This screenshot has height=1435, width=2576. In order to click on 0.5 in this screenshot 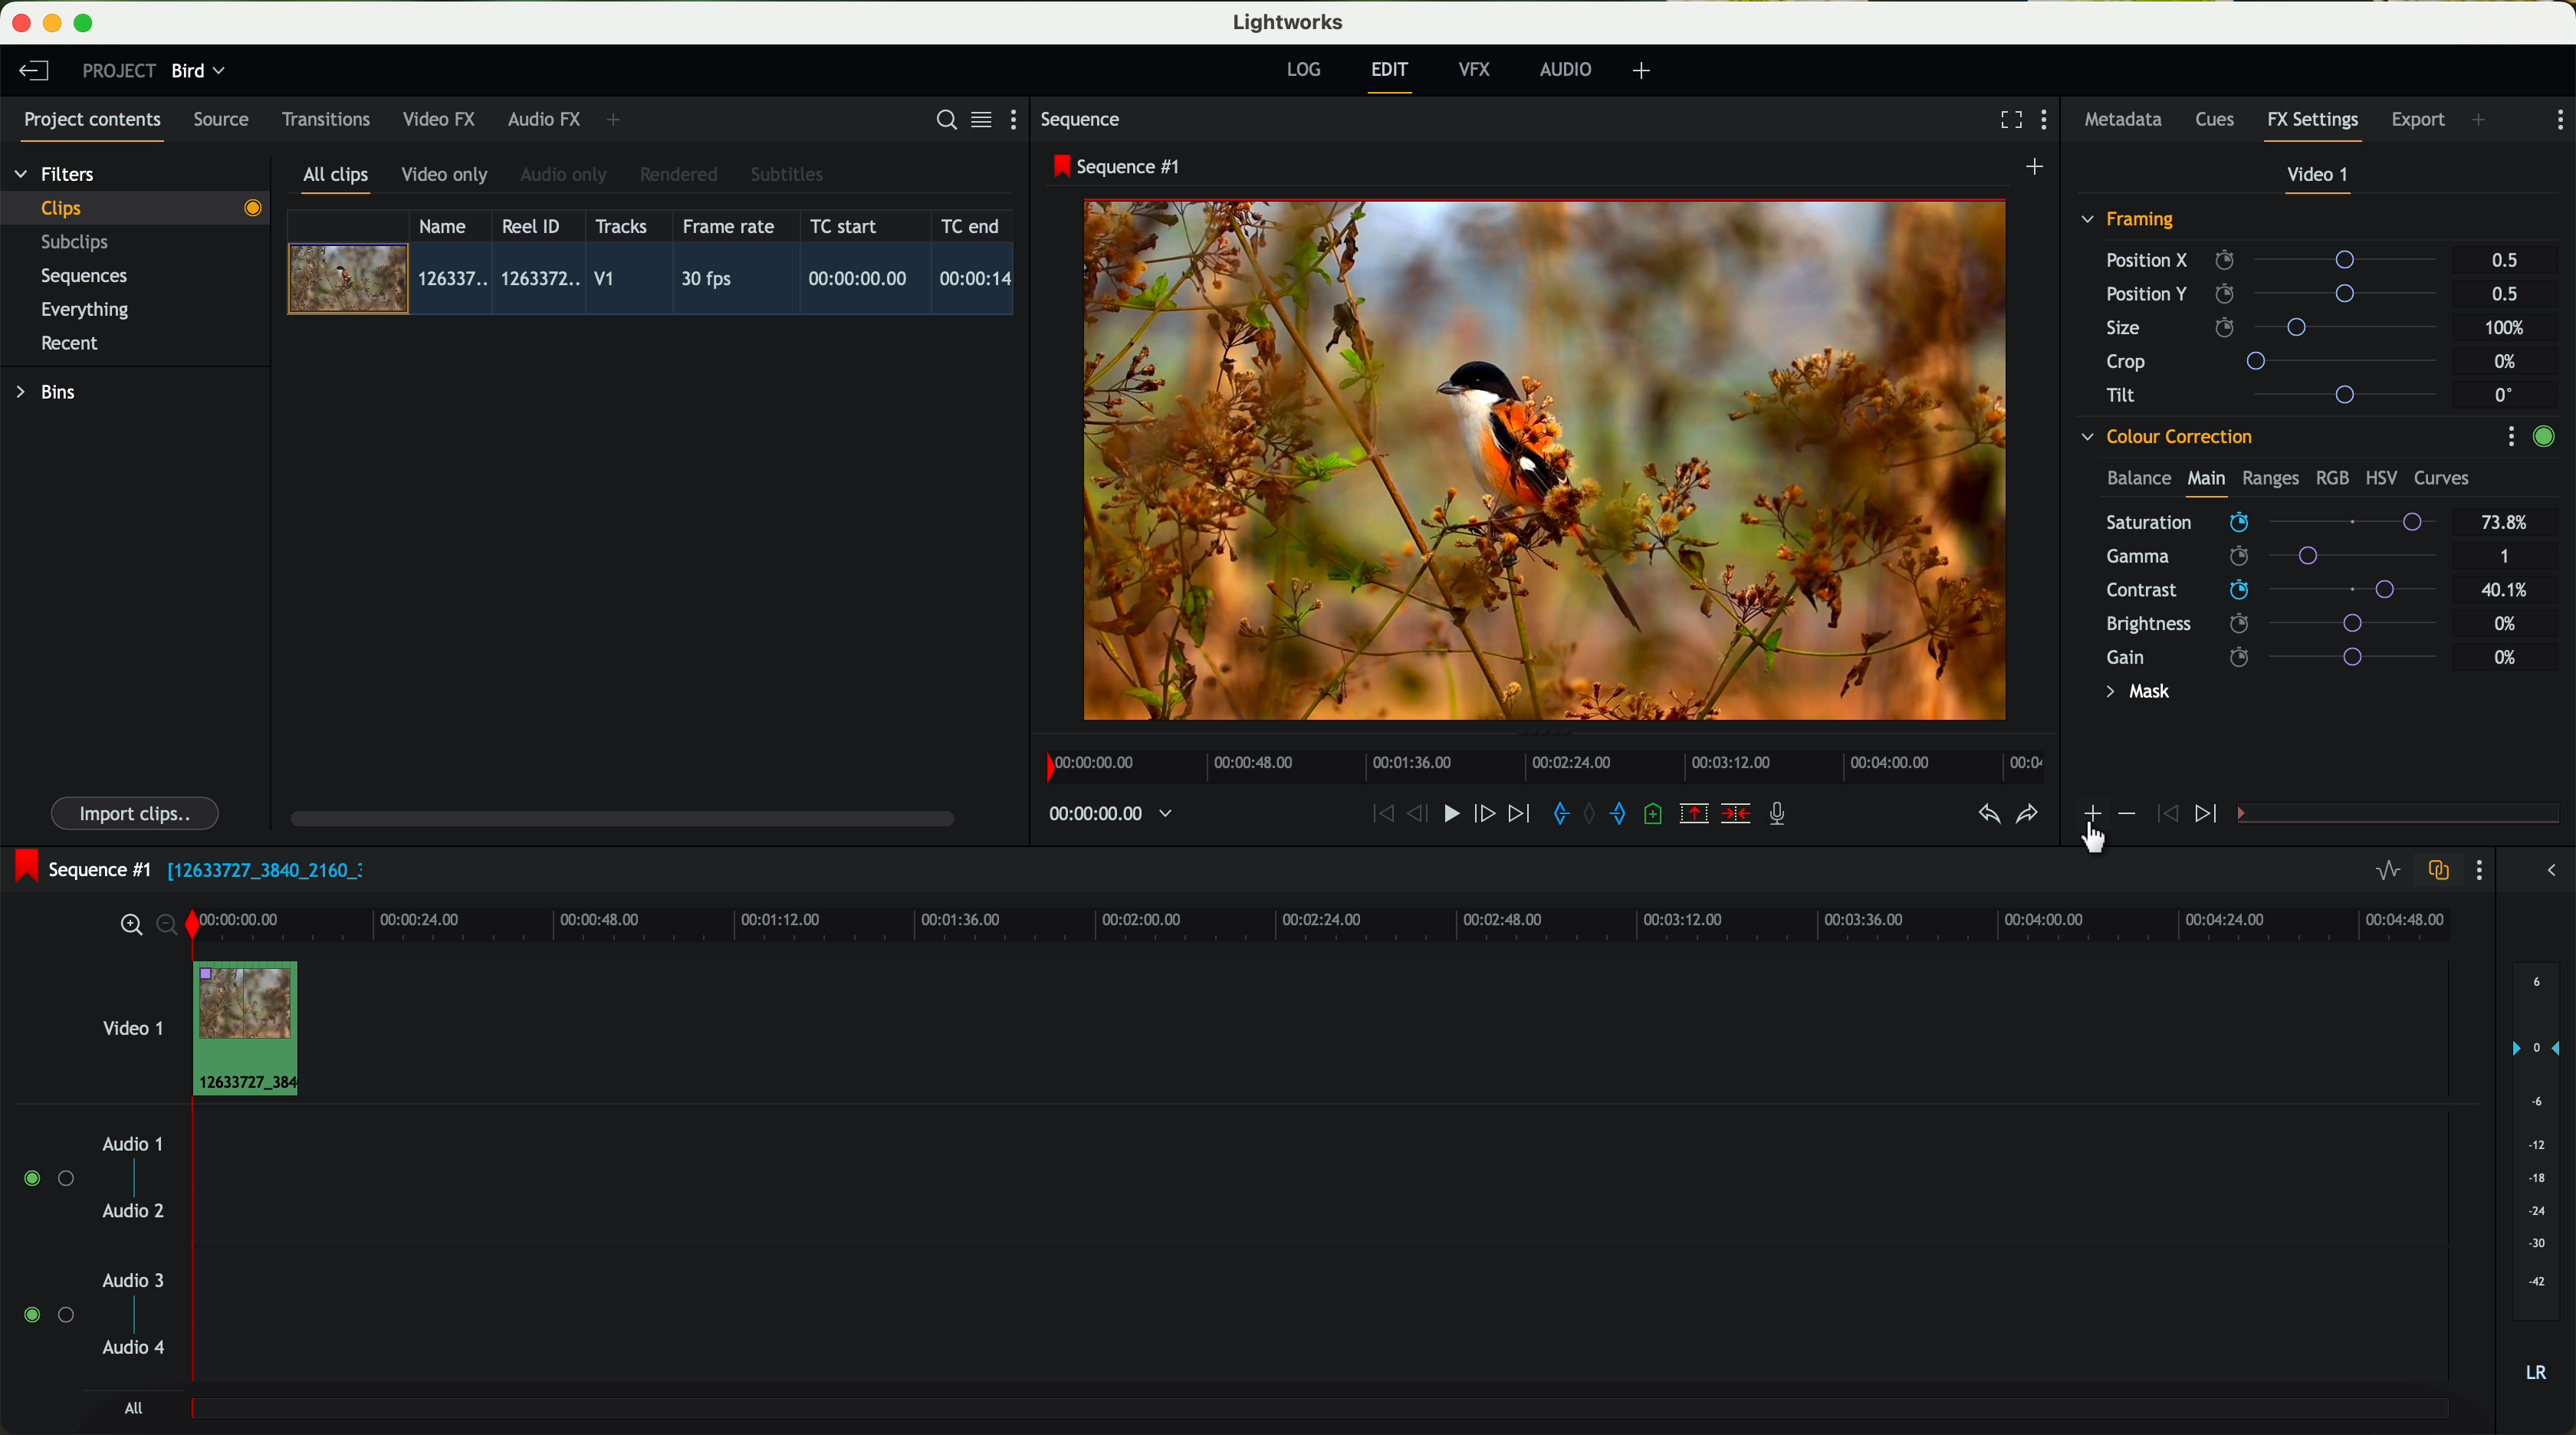, I will do `click(2505, 261)`.